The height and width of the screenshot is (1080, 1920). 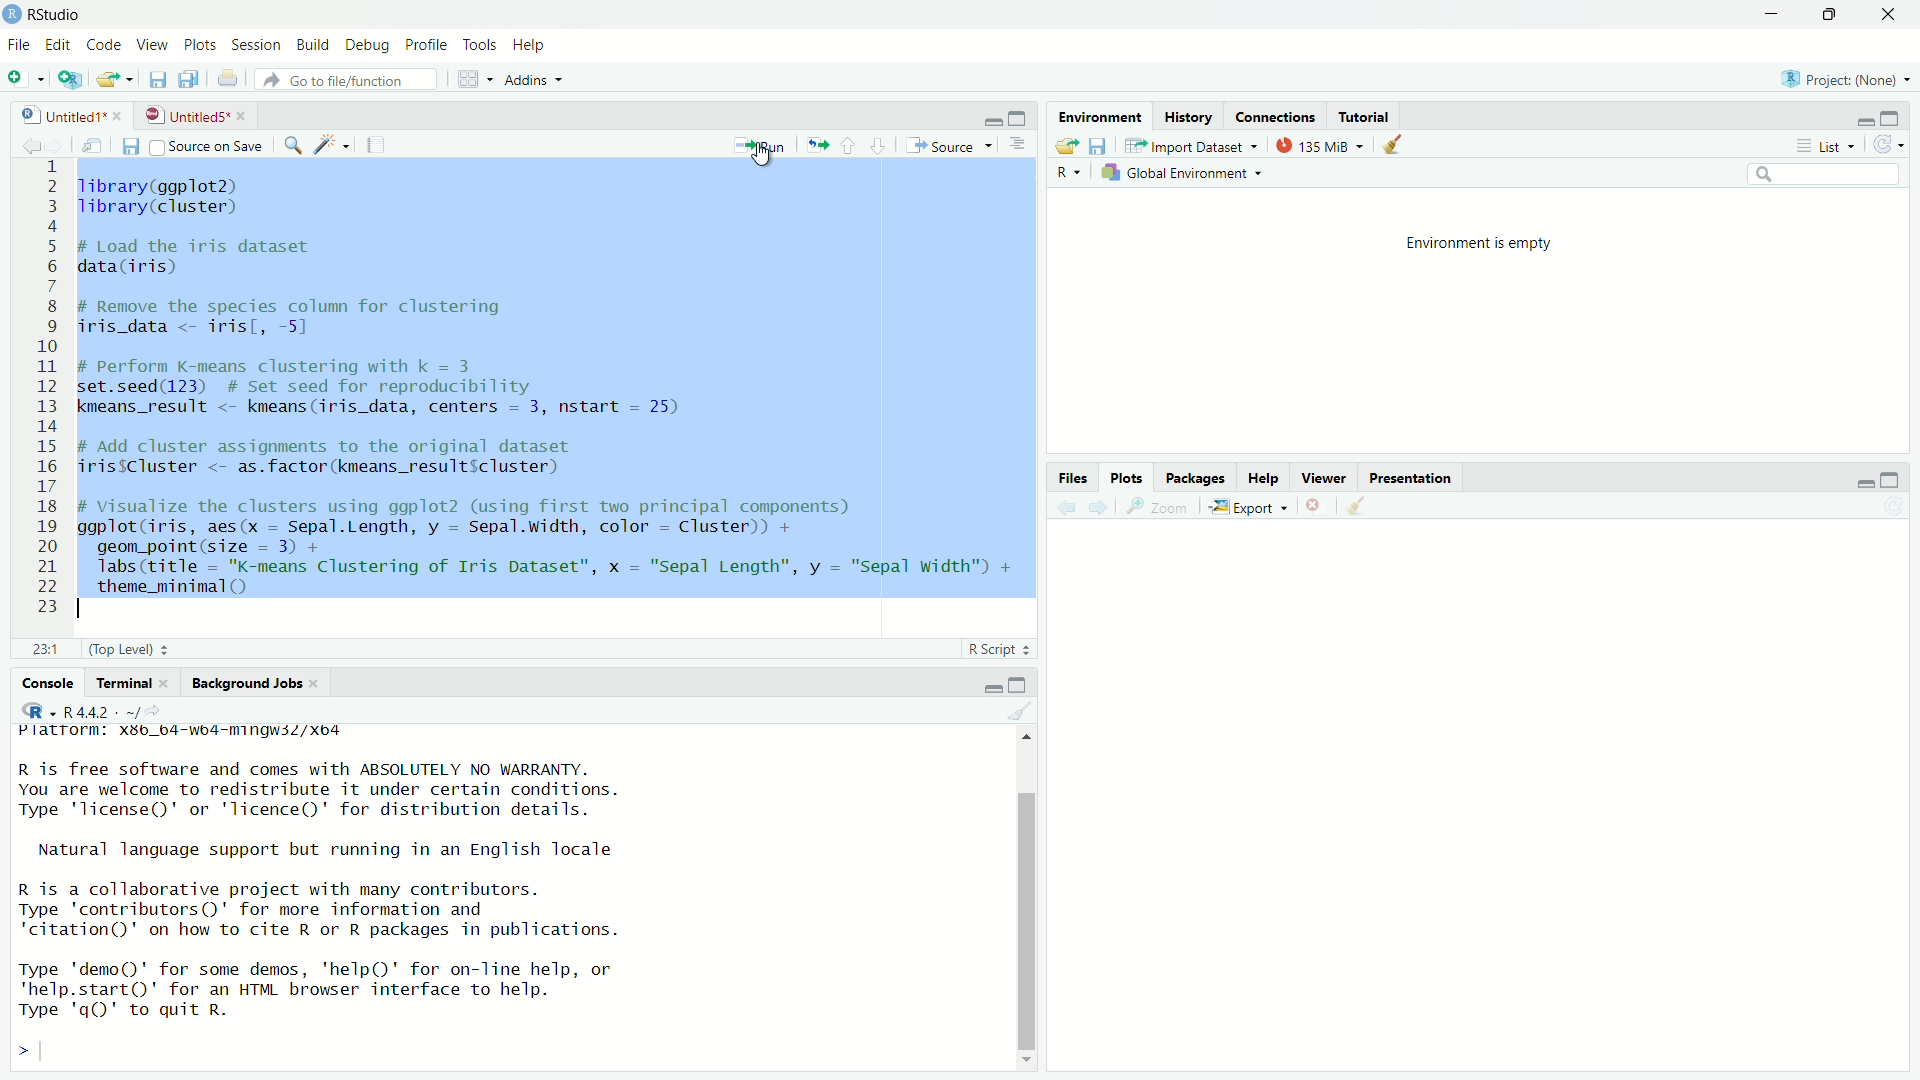 I want to click on R 1s Tree software and comes with ABSOLUTELY NO WARRANTY.
You are welcome to redistribute it under certain conditions.
Type 'Ticense()' or 'licence()' for distribution details., so click(x=433, y=788).